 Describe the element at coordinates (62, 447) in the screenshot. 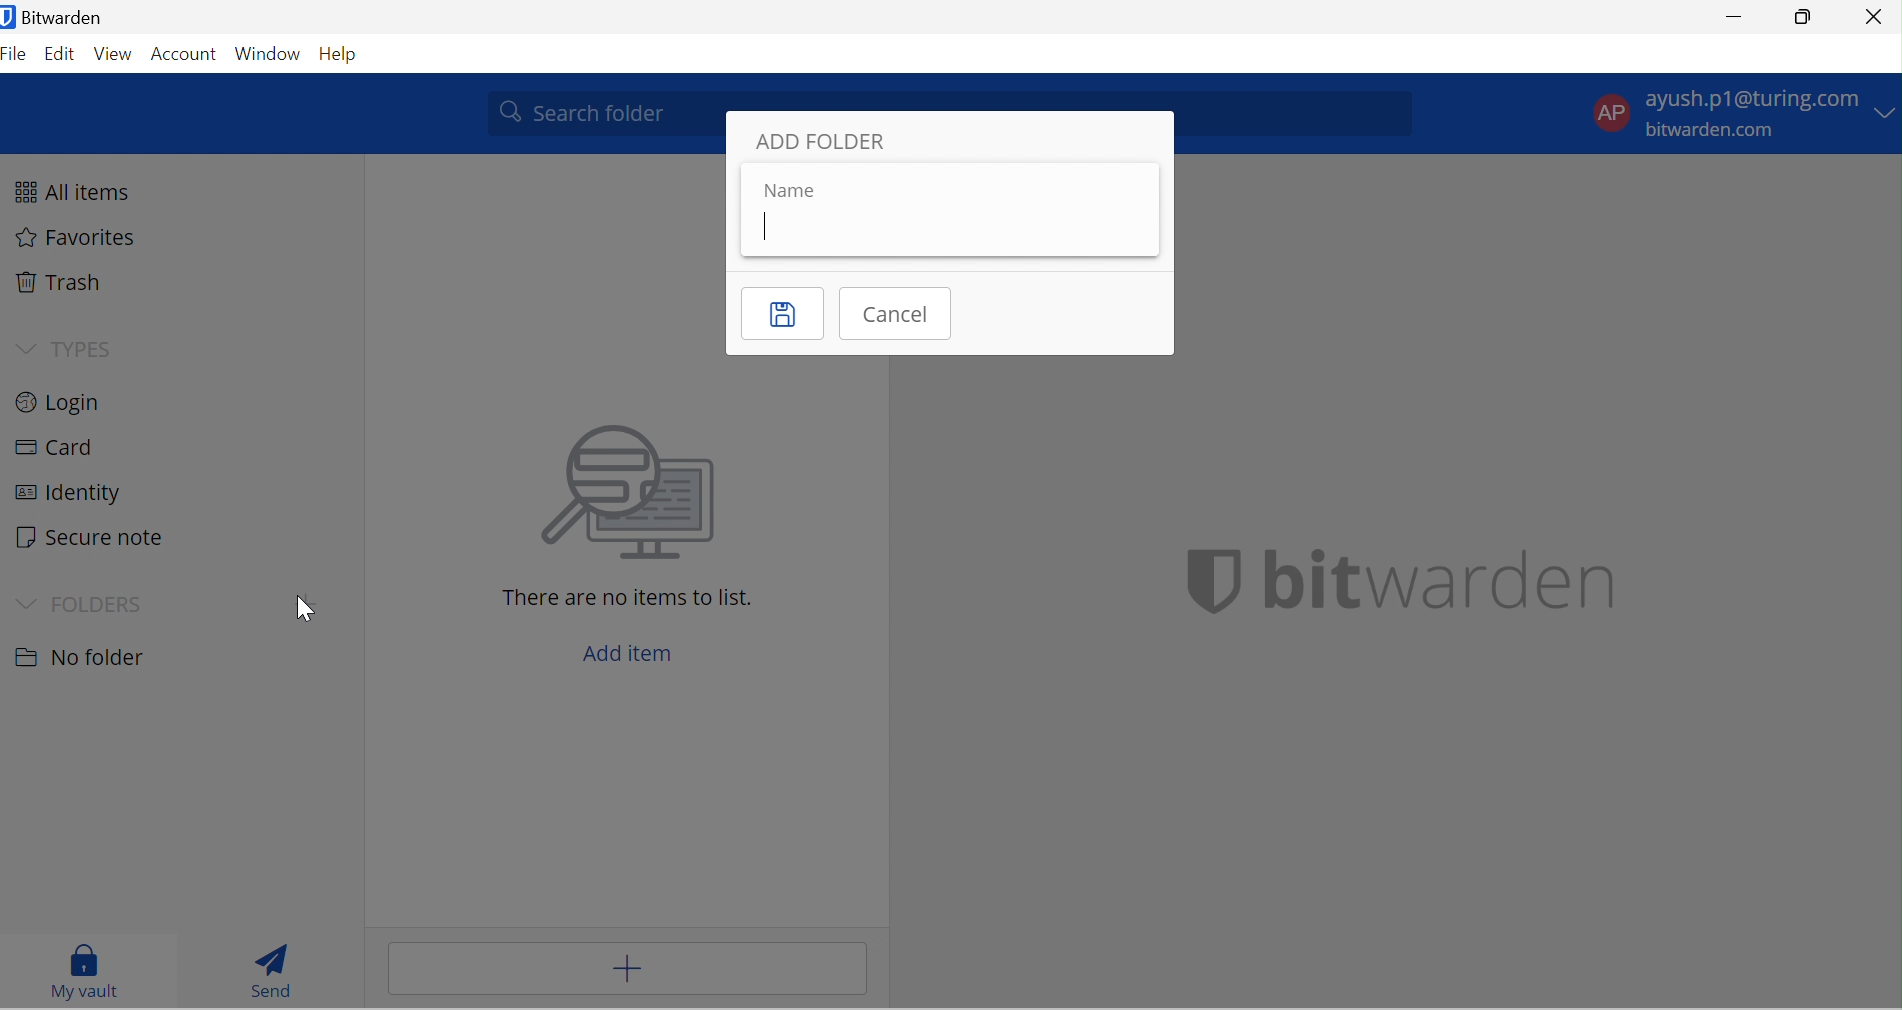

I see `Card` at that location.